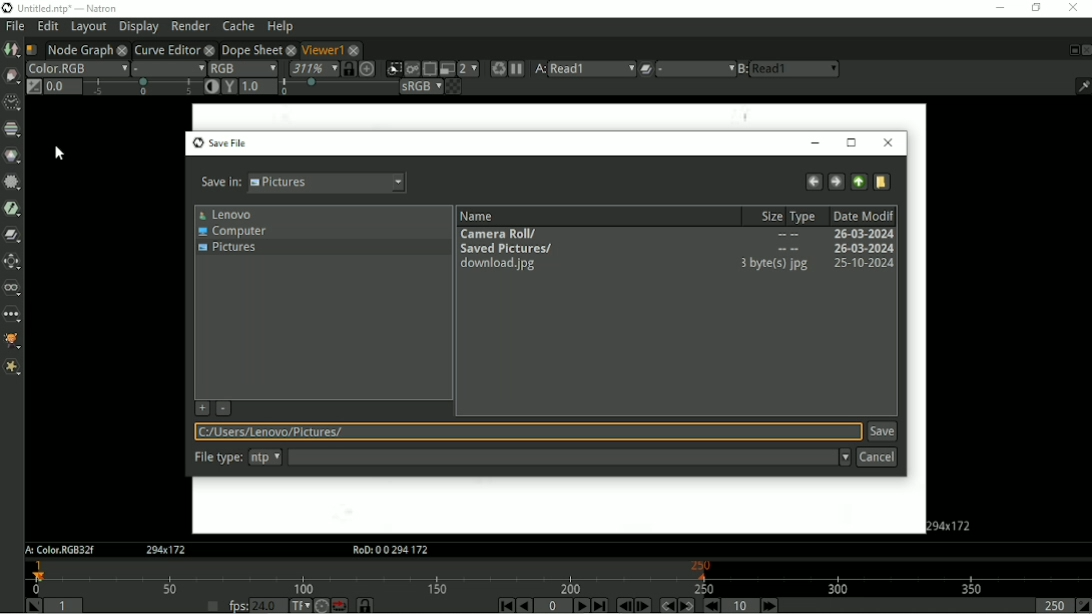 The width and height of the screenshot is (1092, 614). I want to click on Close, so click(888, 143).